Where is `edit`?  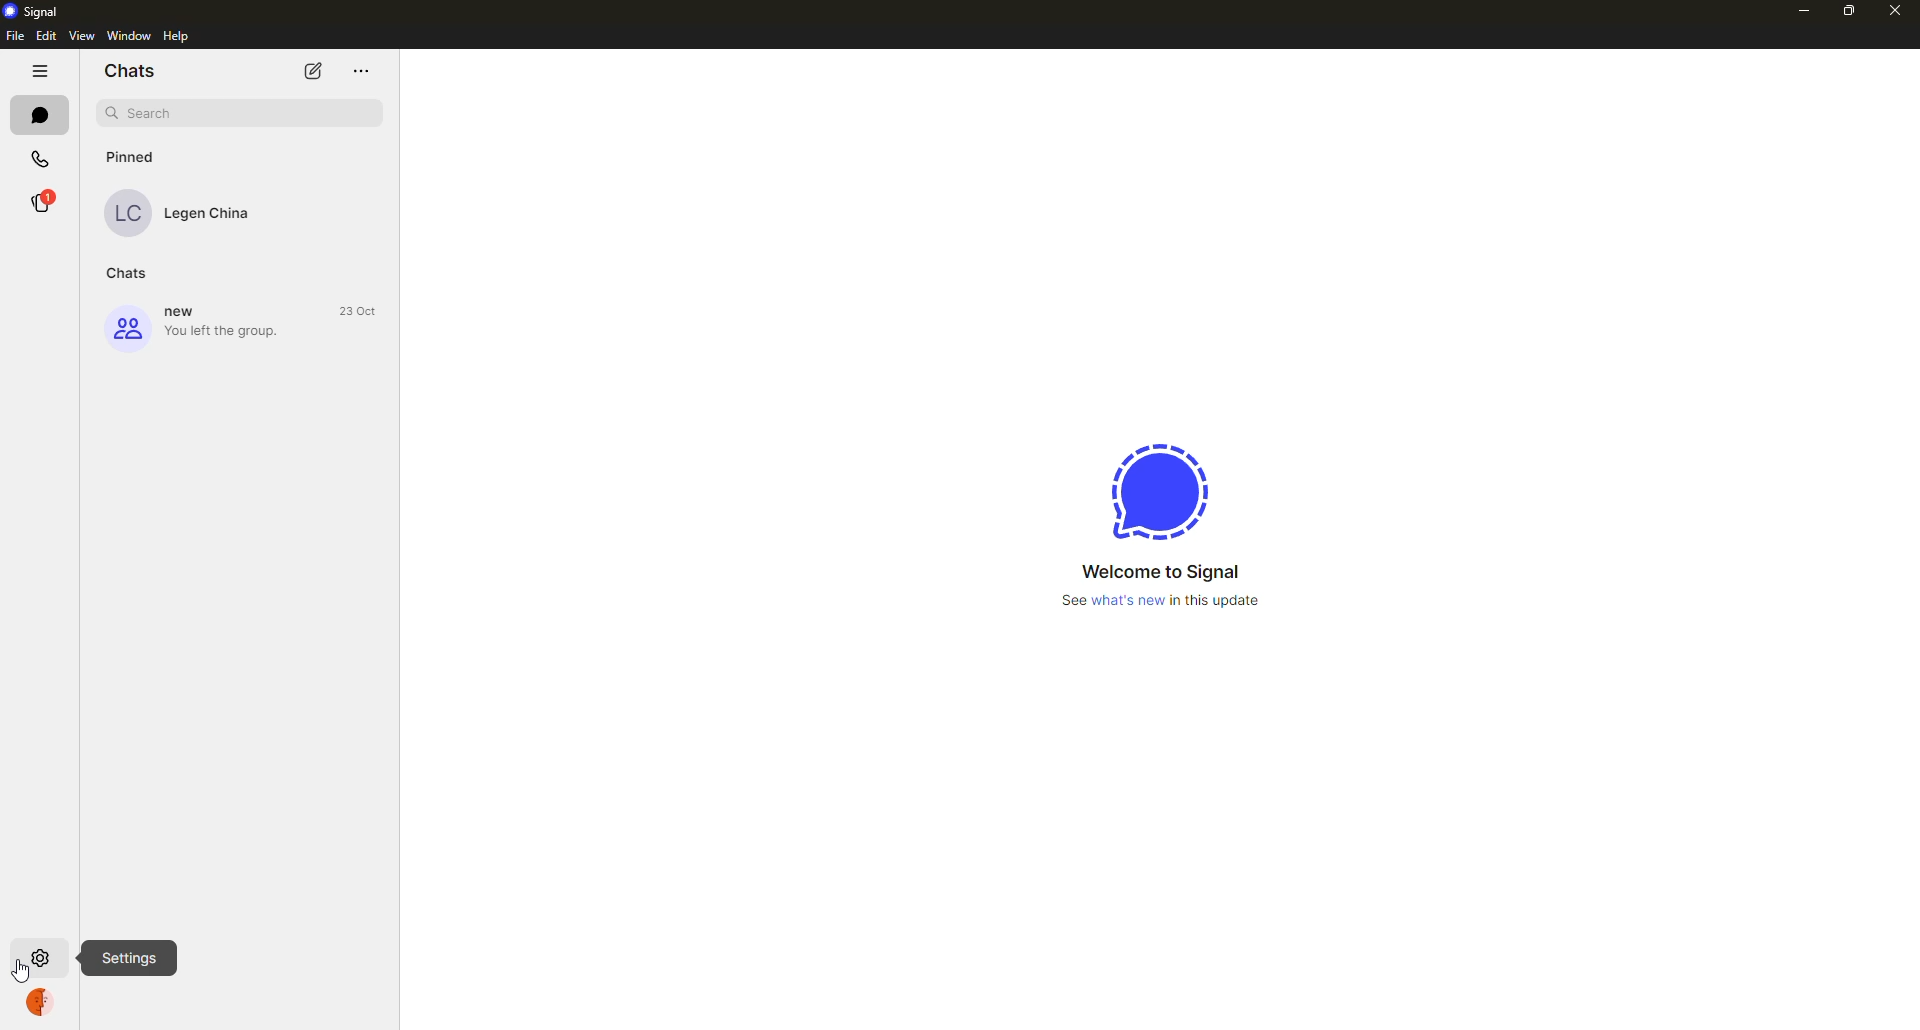 edit is located at coordinates (313, 70).